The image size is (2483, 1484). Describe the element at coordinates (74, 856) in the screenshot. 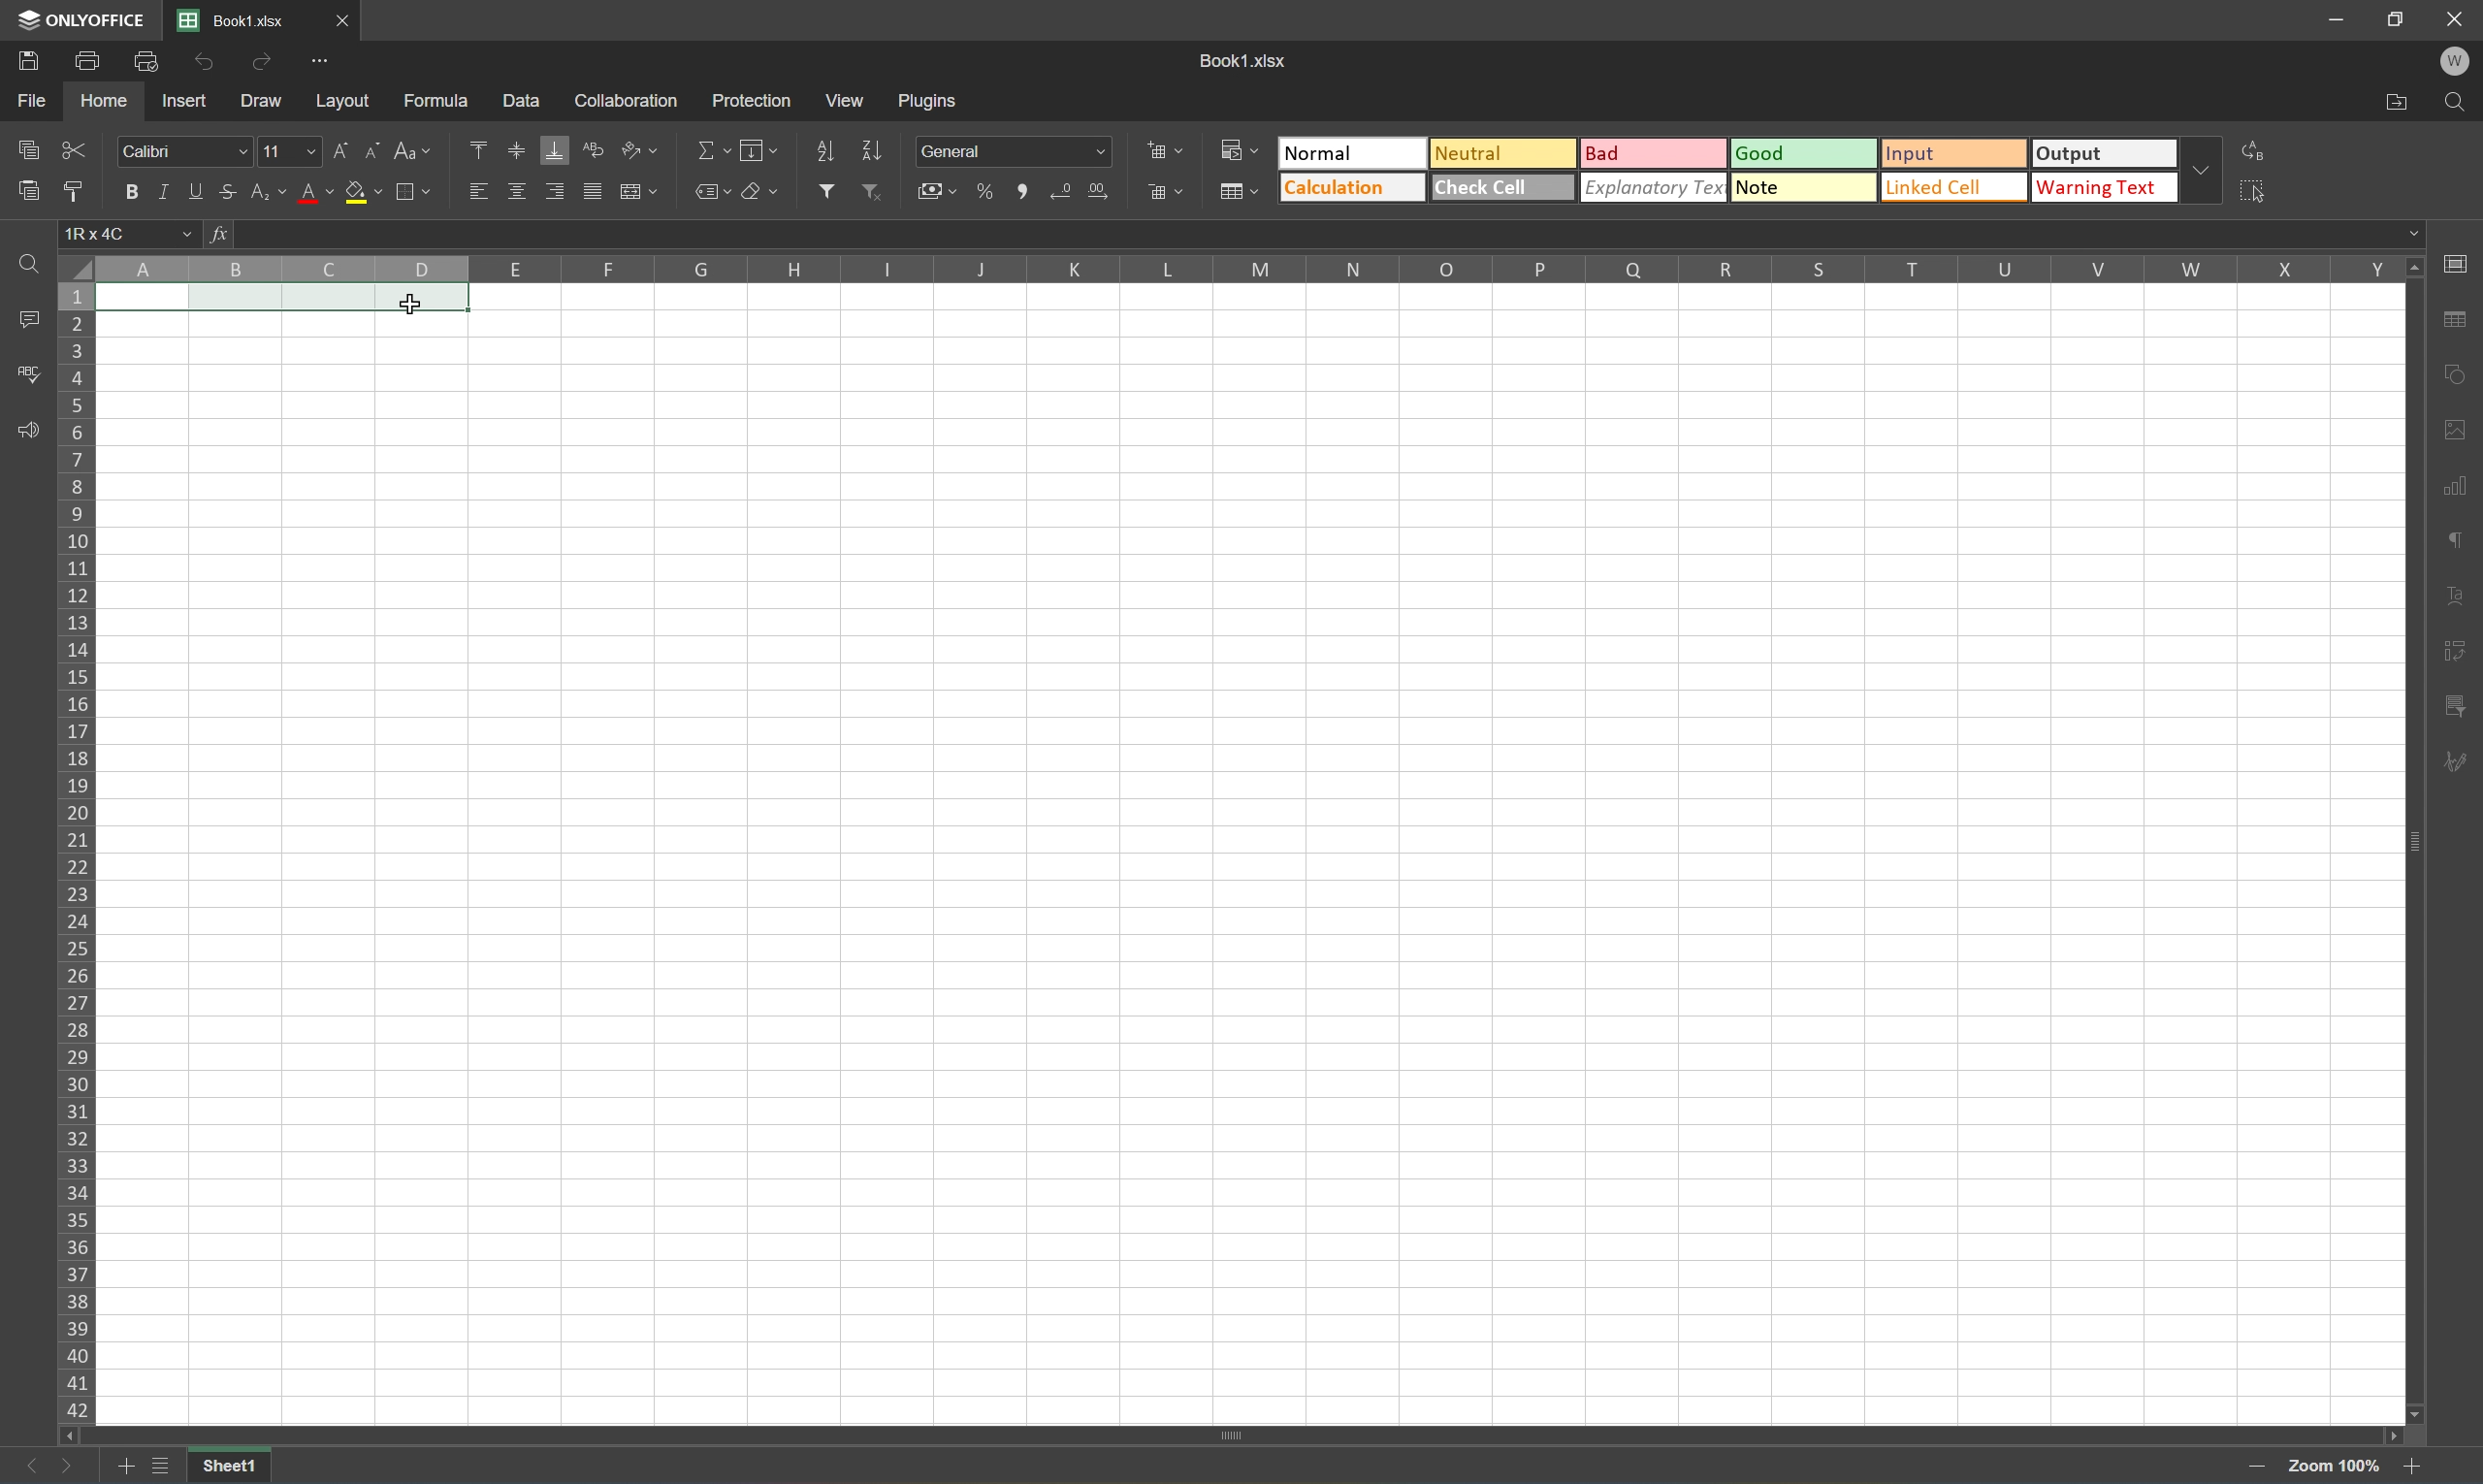

I see `Row numbers` at that location.